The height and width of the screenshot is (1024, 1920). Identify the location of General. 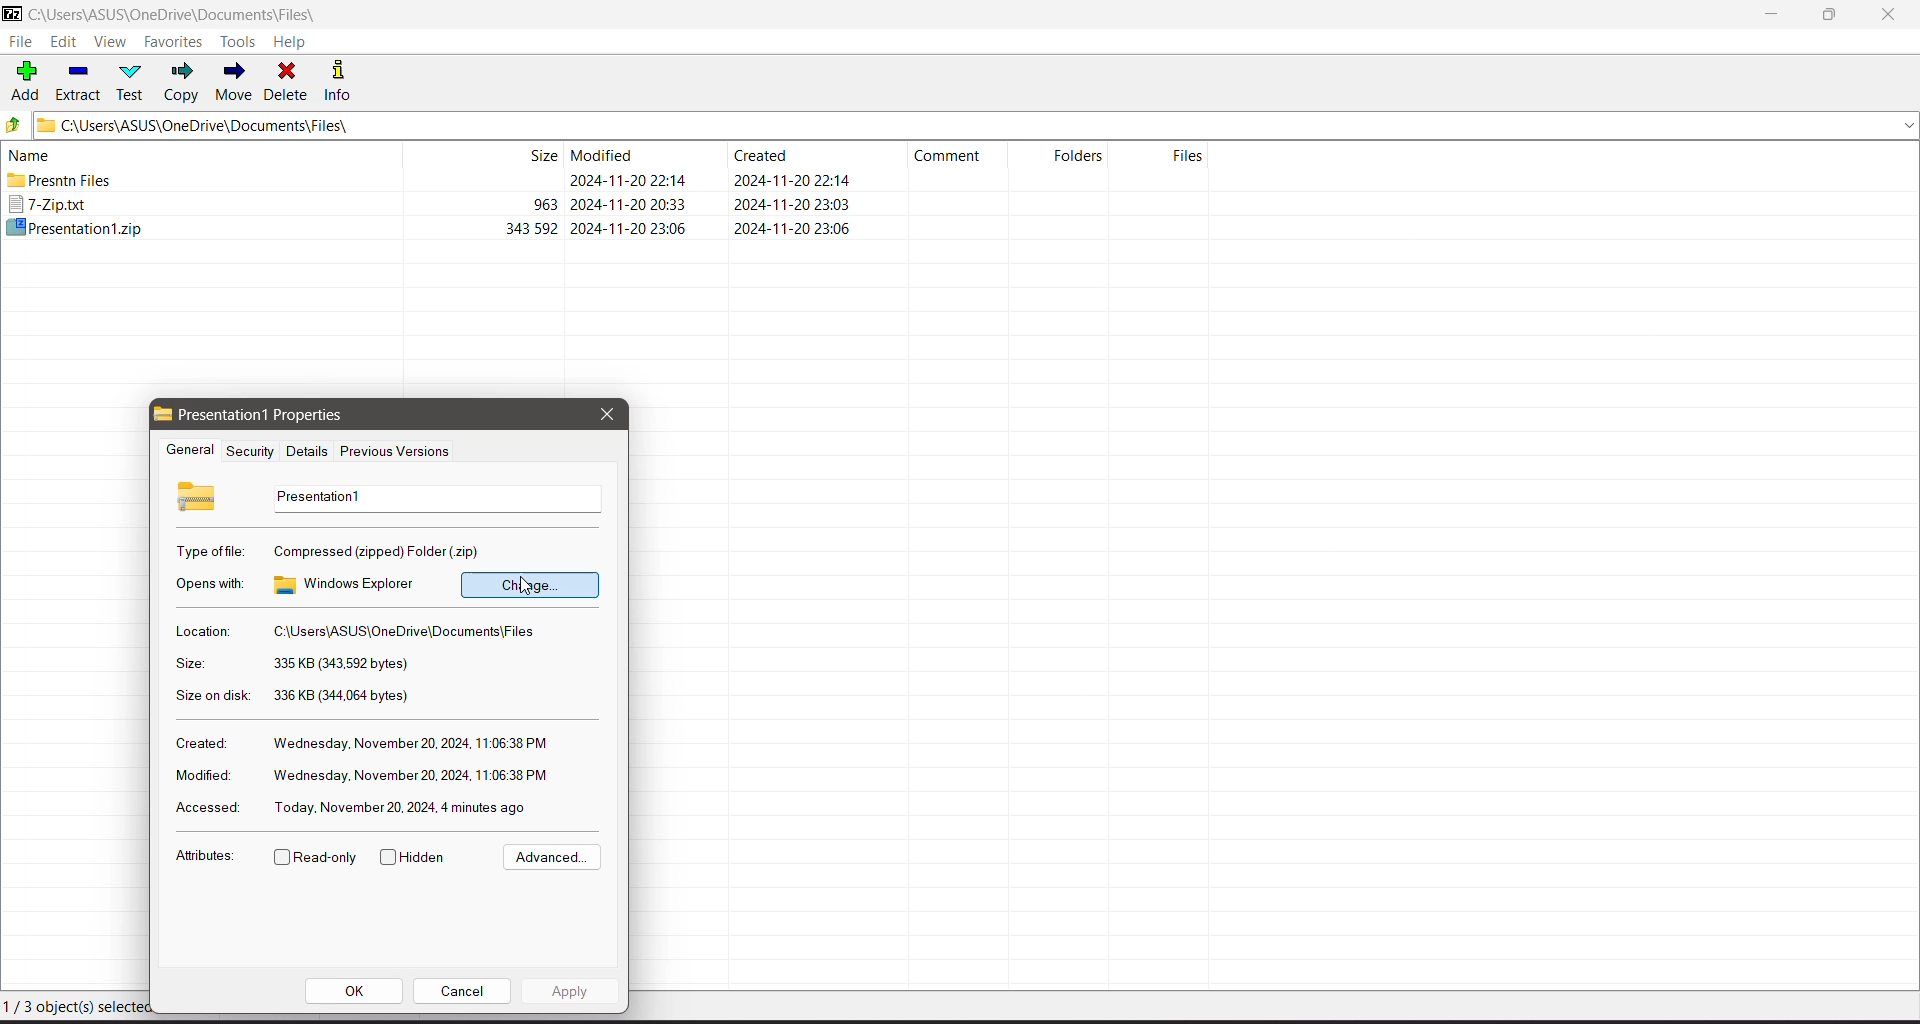
(187, 451).